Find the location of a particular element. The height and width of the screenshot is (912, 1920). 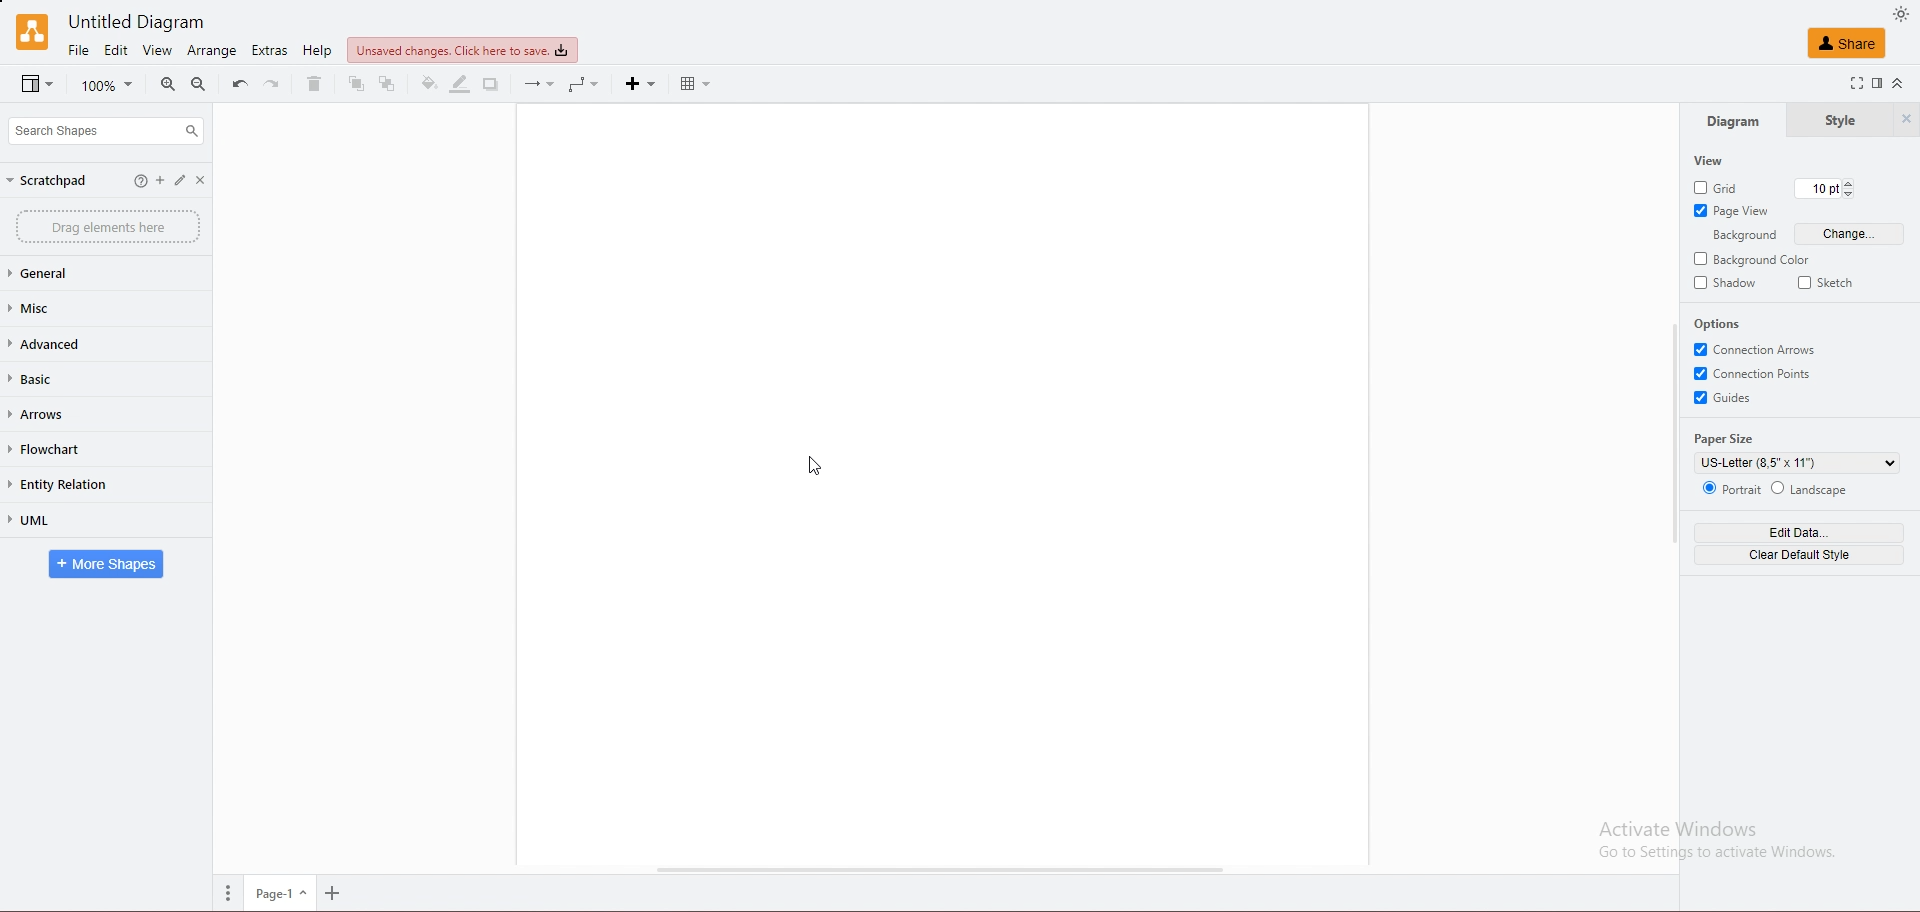

table is located at coordinates (696, 83).